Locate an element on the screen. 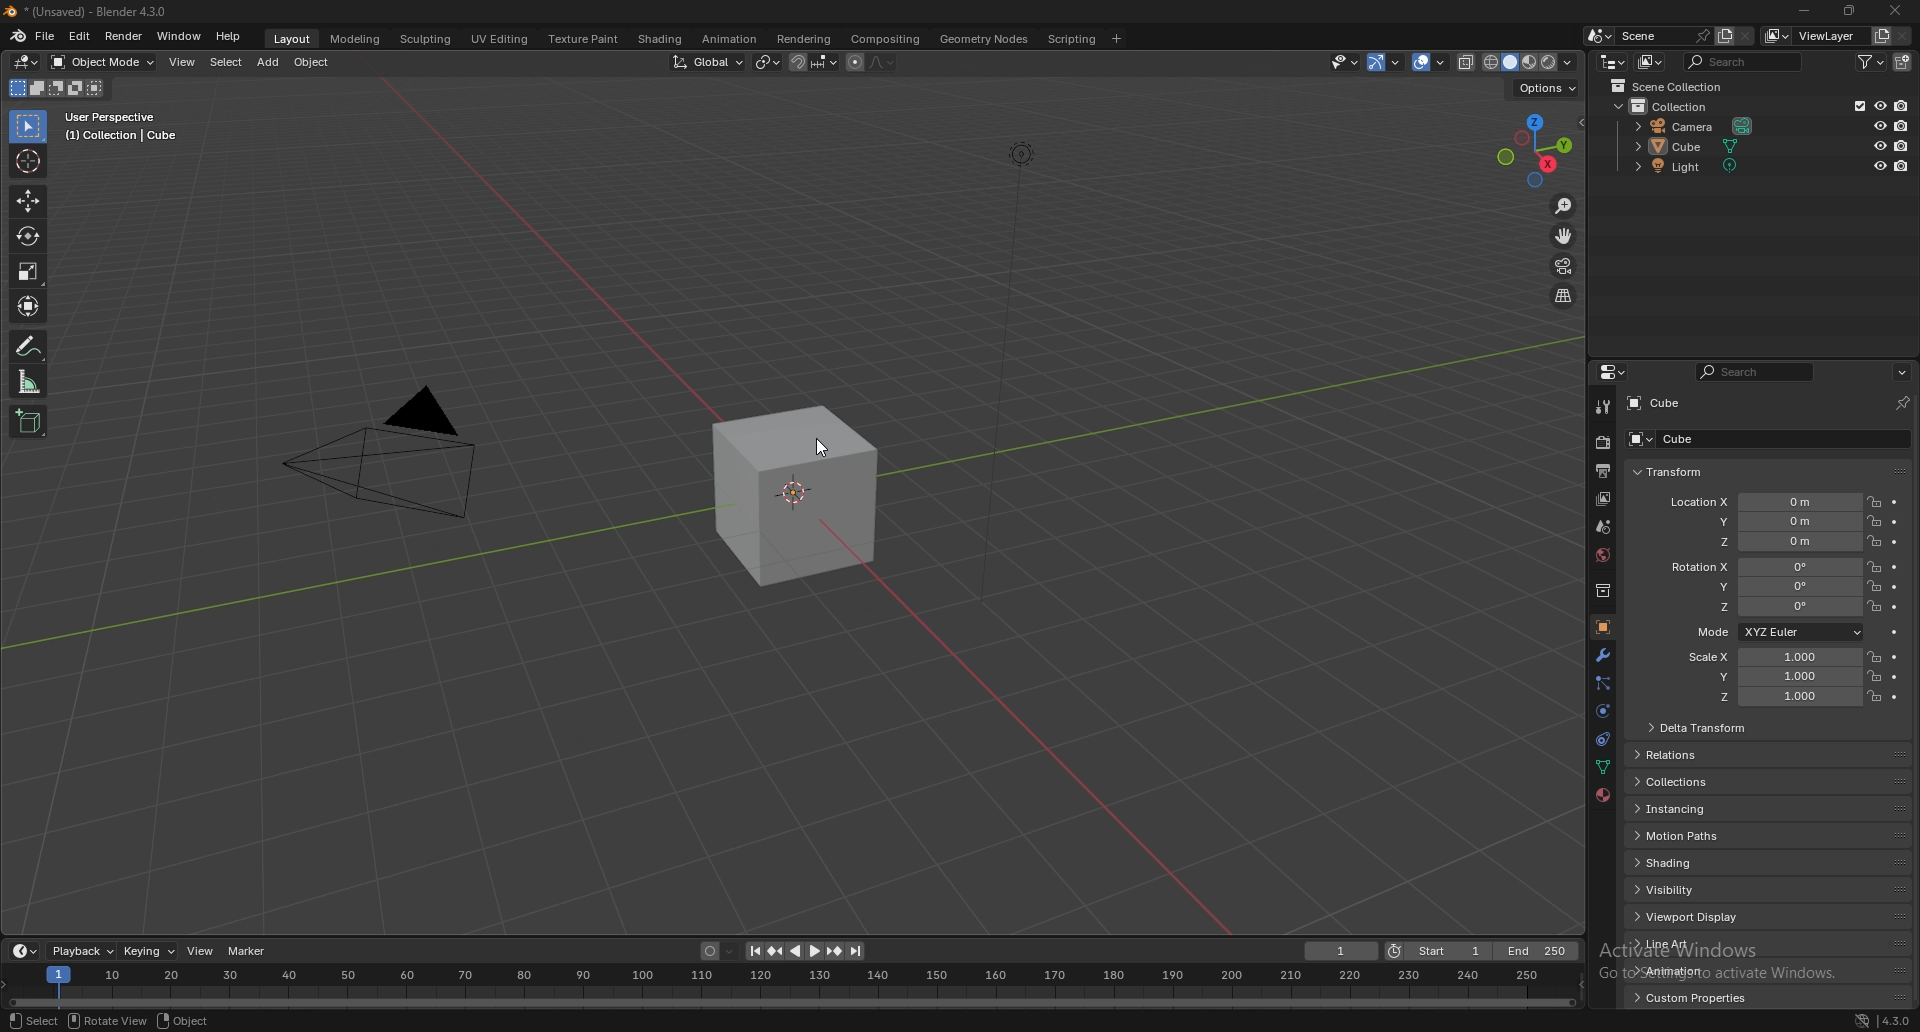  blender is located at coordinates (18, 36).